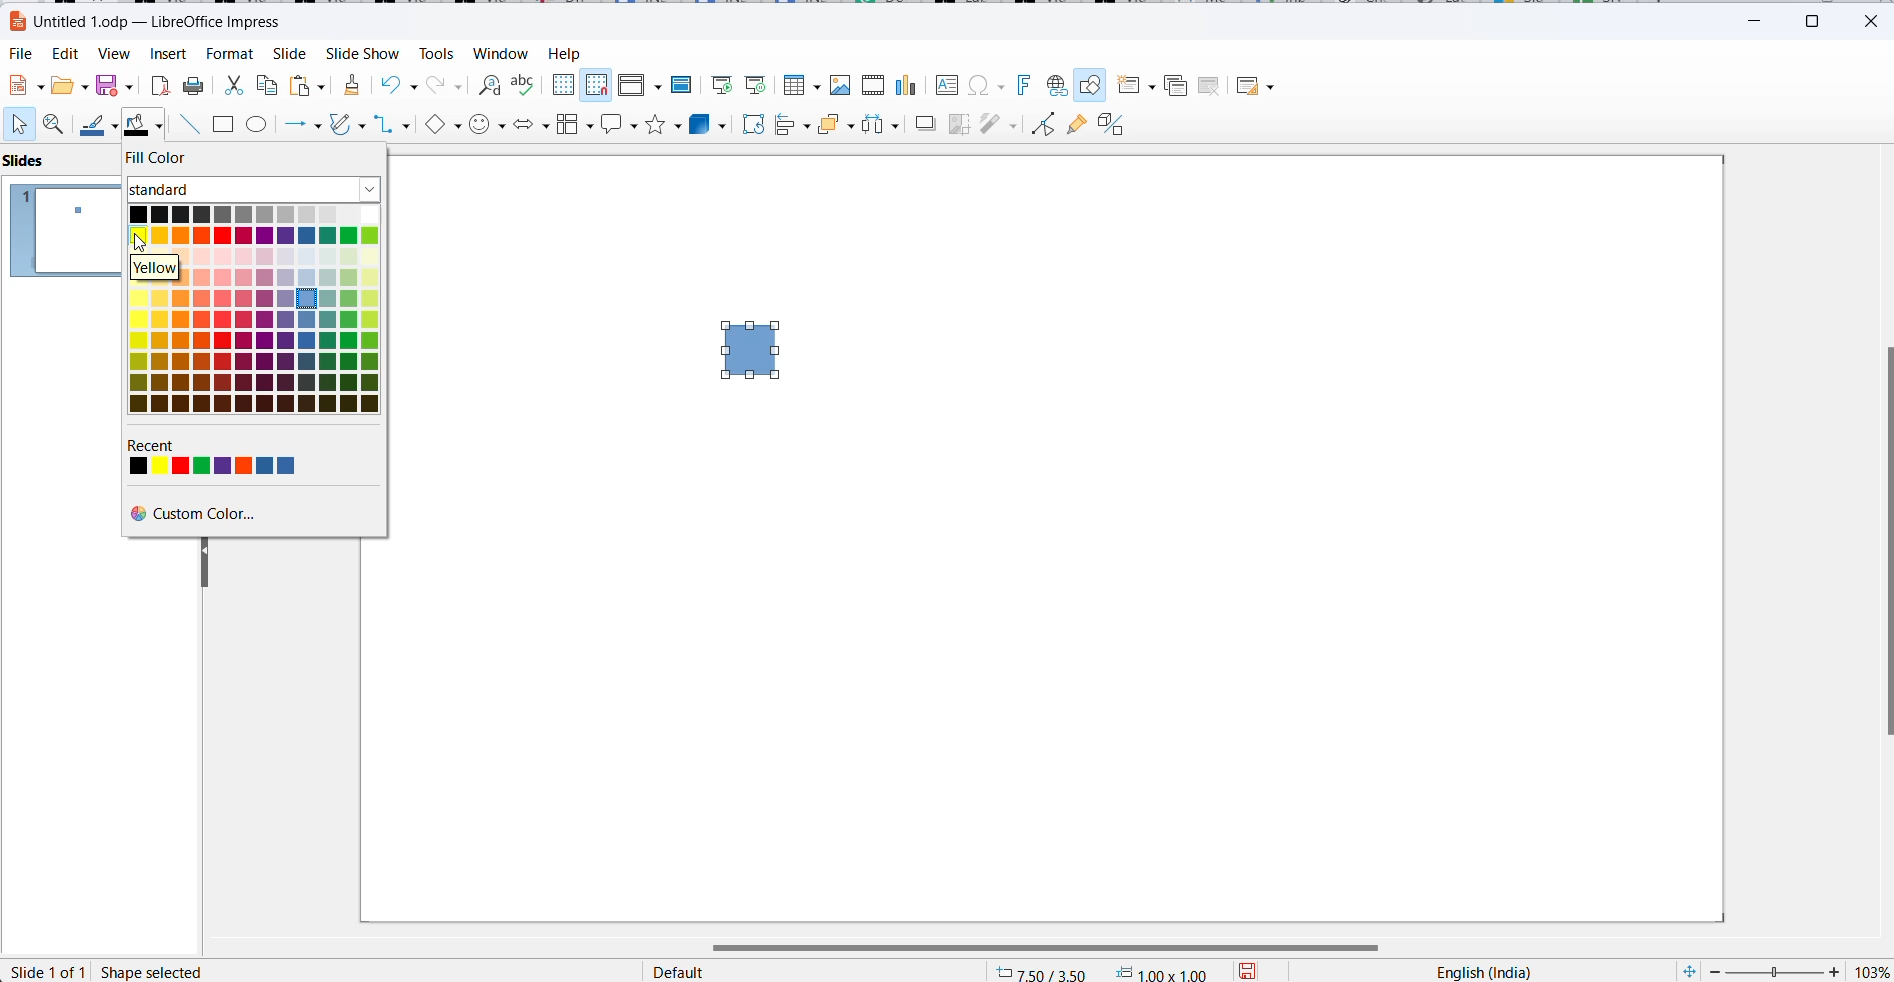 This screenshot has width=1894, height=982. I want to click on Insert hyperlink, so click(1054, 87).